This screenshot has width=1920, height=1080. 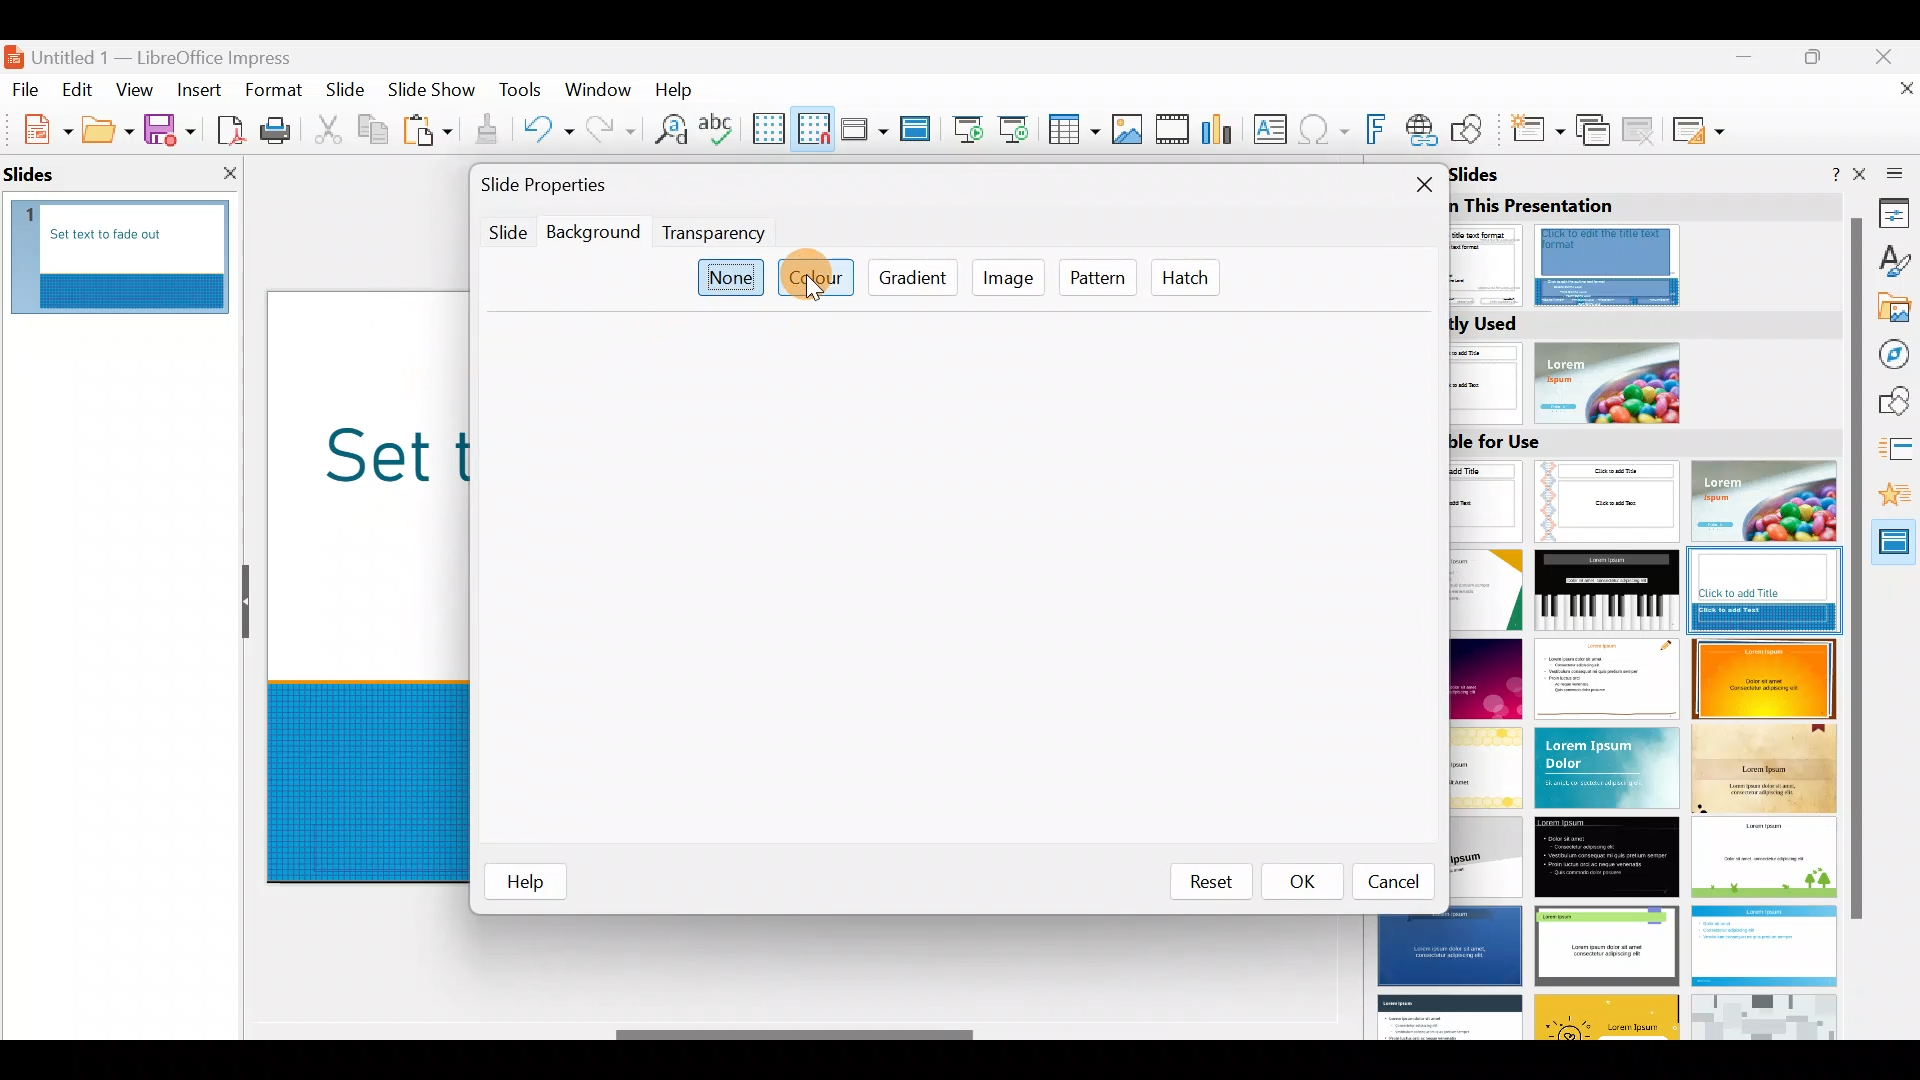 What do you see at coordinates (1896, 311) in the screenshot?
I see `Gallery` at bounding box center [1896, 311].